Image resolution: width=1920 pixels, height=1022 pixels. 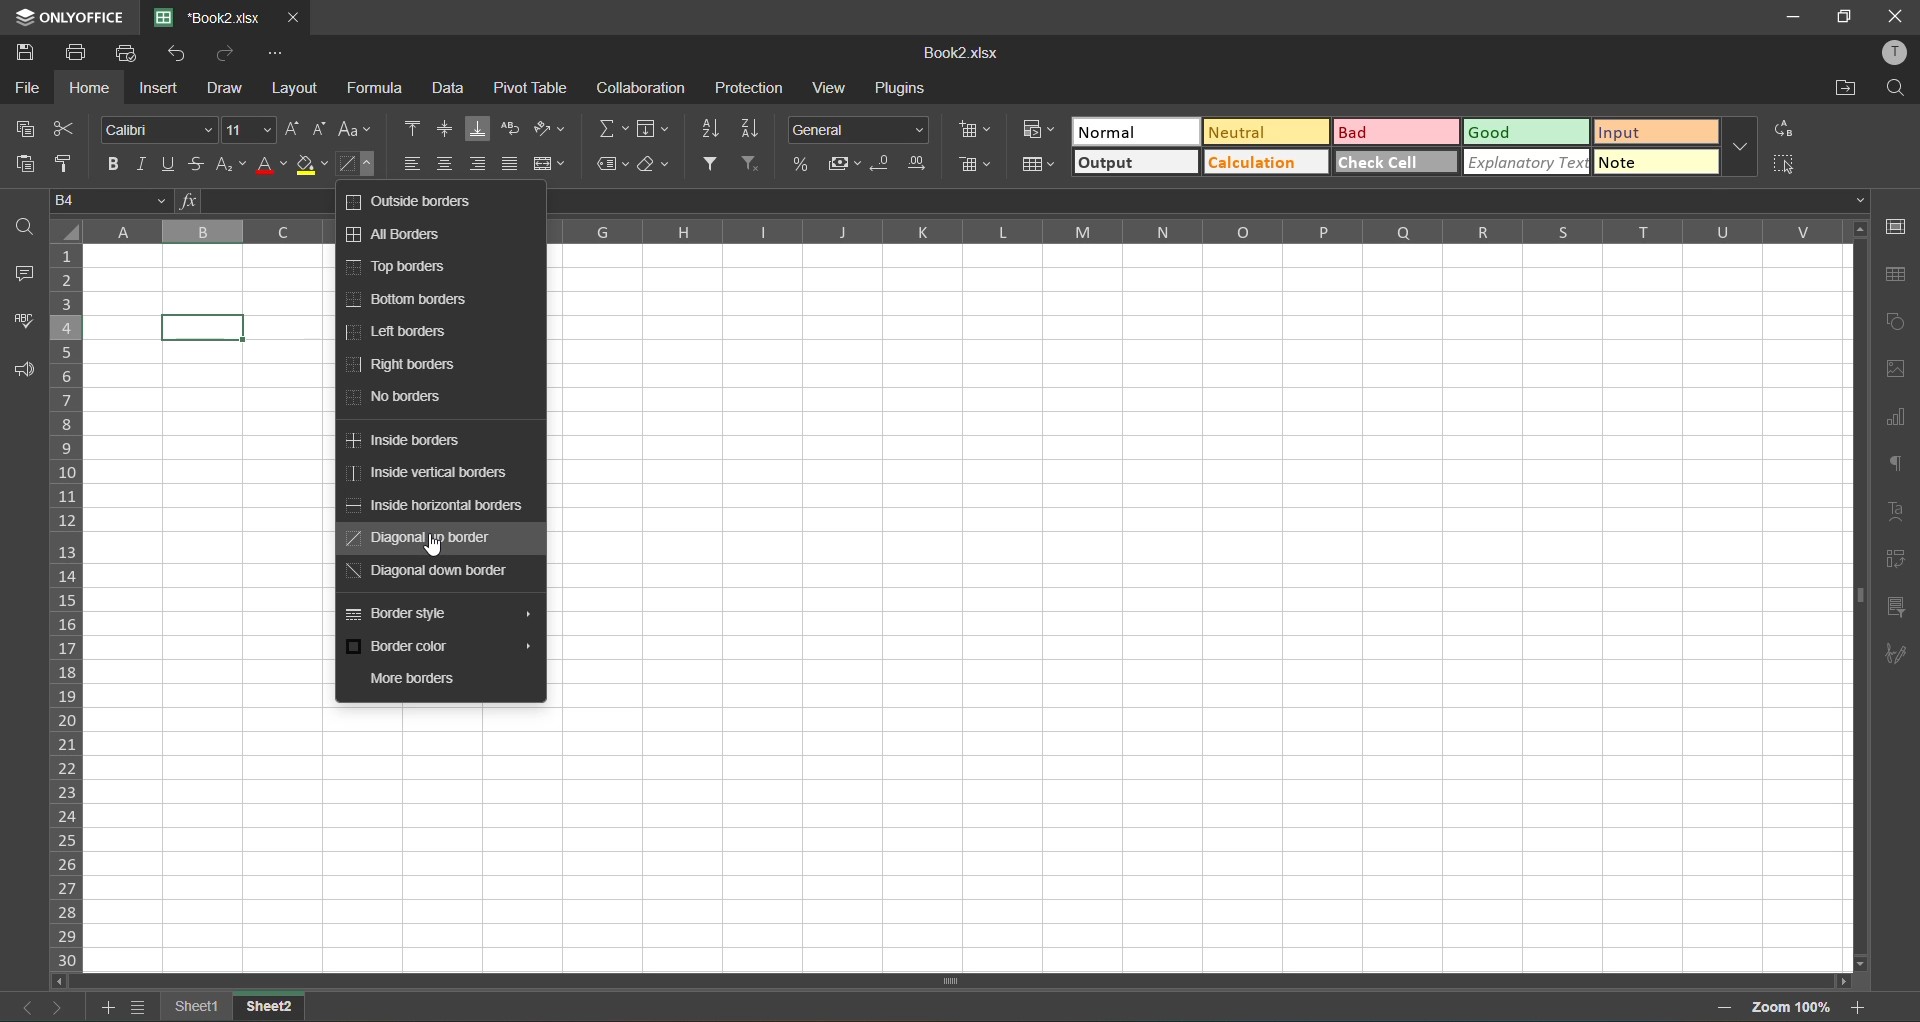 What do you see at coordinates (378, 90) in the screenshot?
I see `formula` at bounding box center [378, 90].